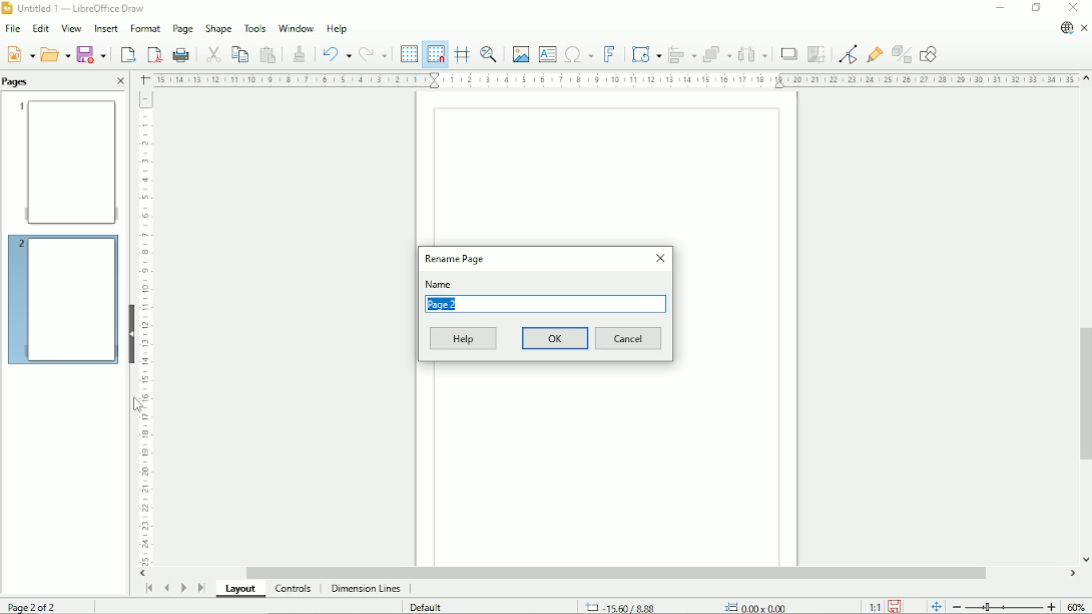 The image size is (1092, 614). What do you see at coordinates (39, 29) in the screenshot?
I see `Edit` at bounding box center [39, 29].